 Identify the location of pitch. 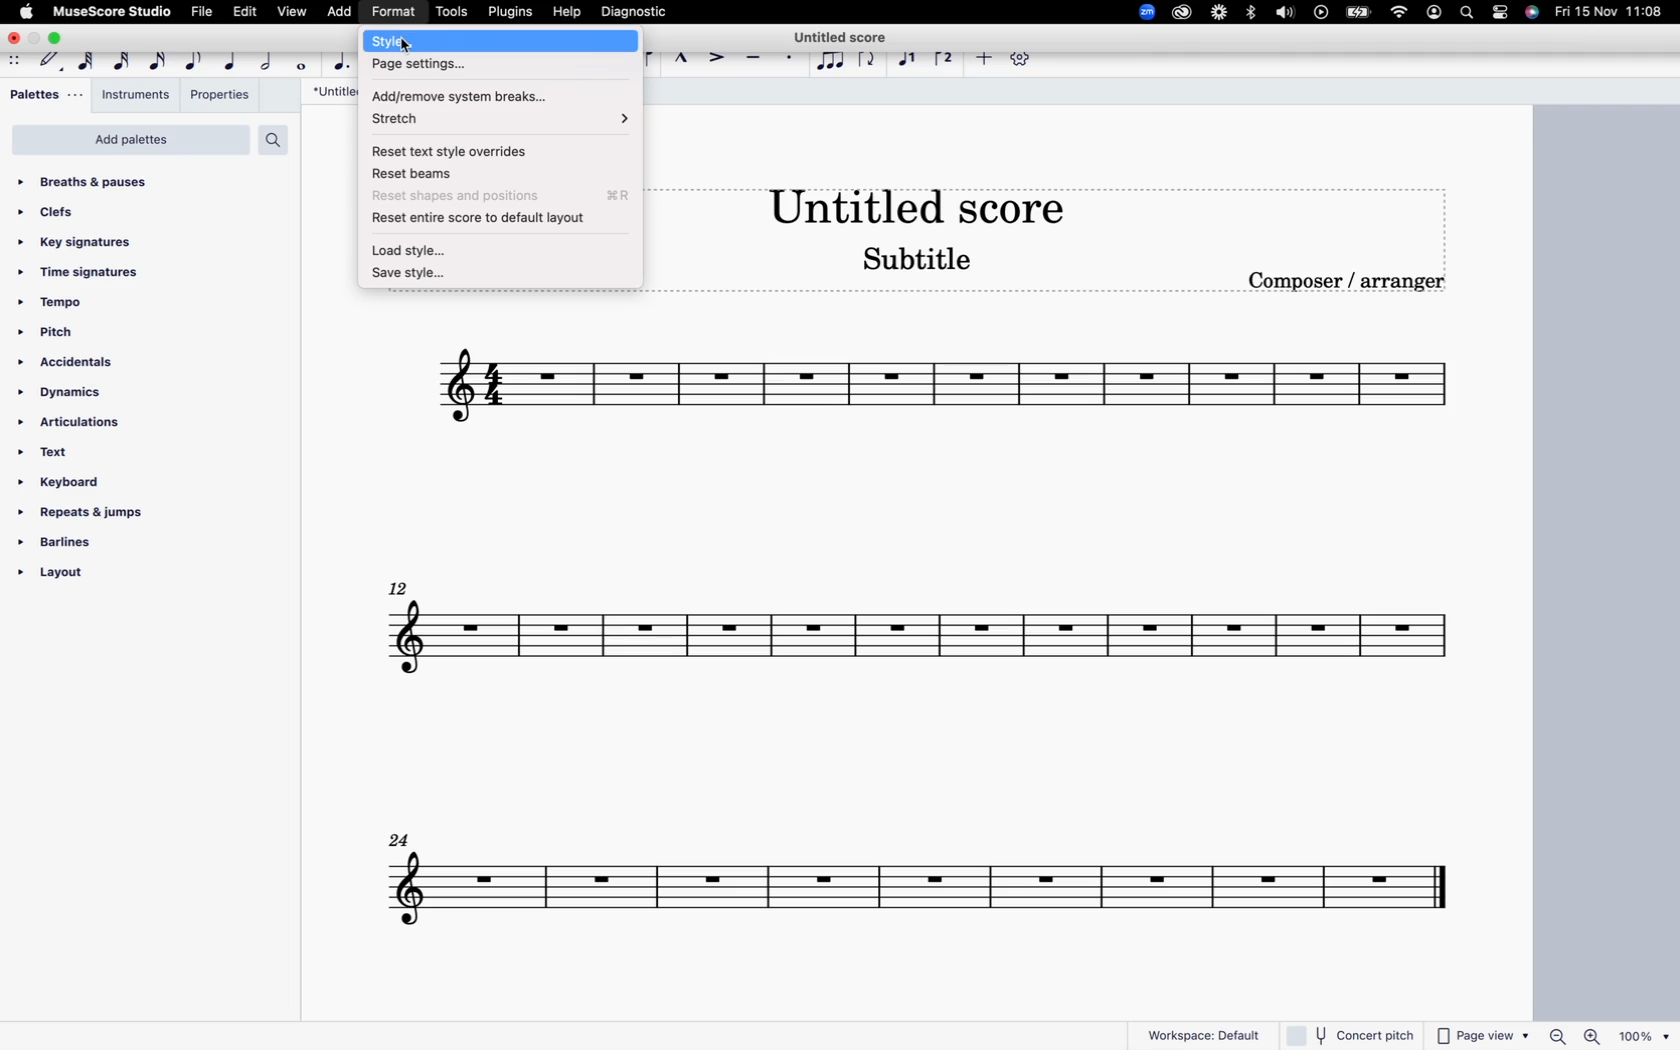
(55, 331).